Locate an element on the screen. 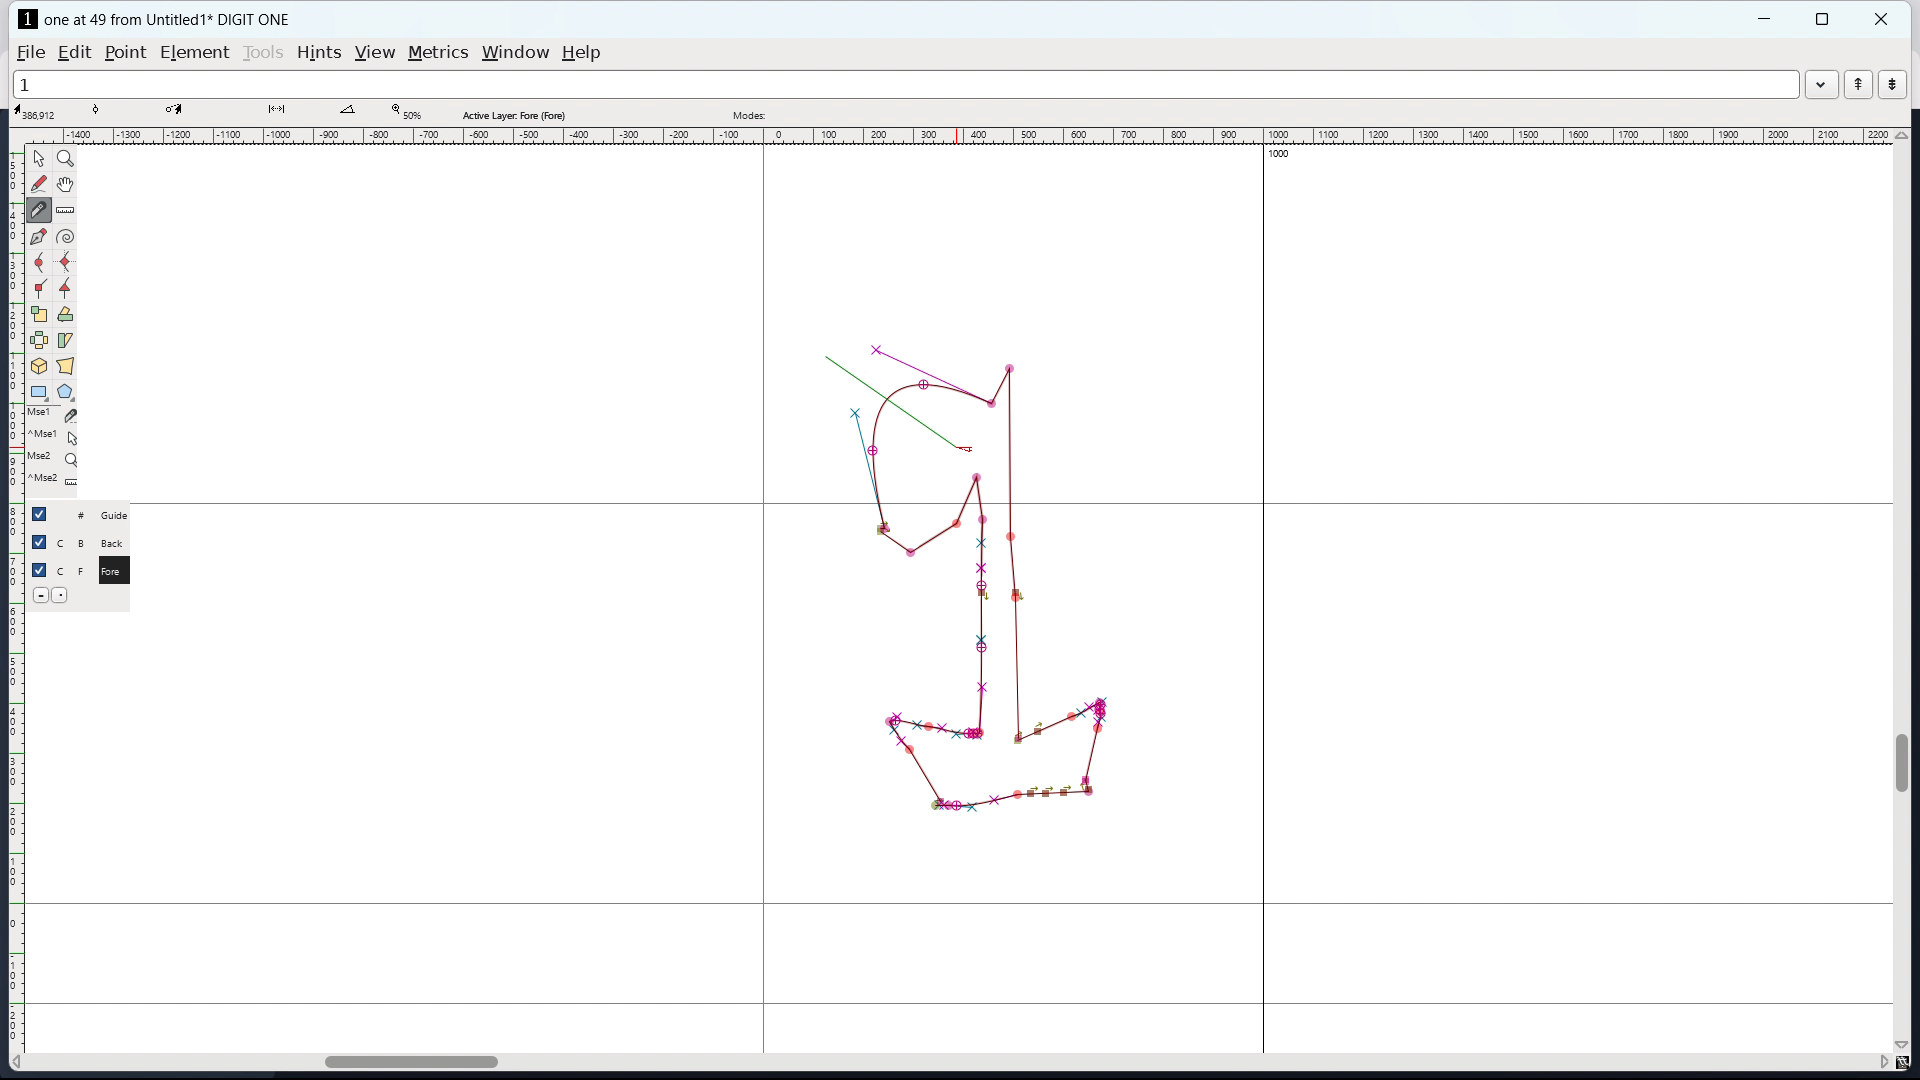 The image size is (1920, 1080). is layer visible is located at coordinates (38, 542).